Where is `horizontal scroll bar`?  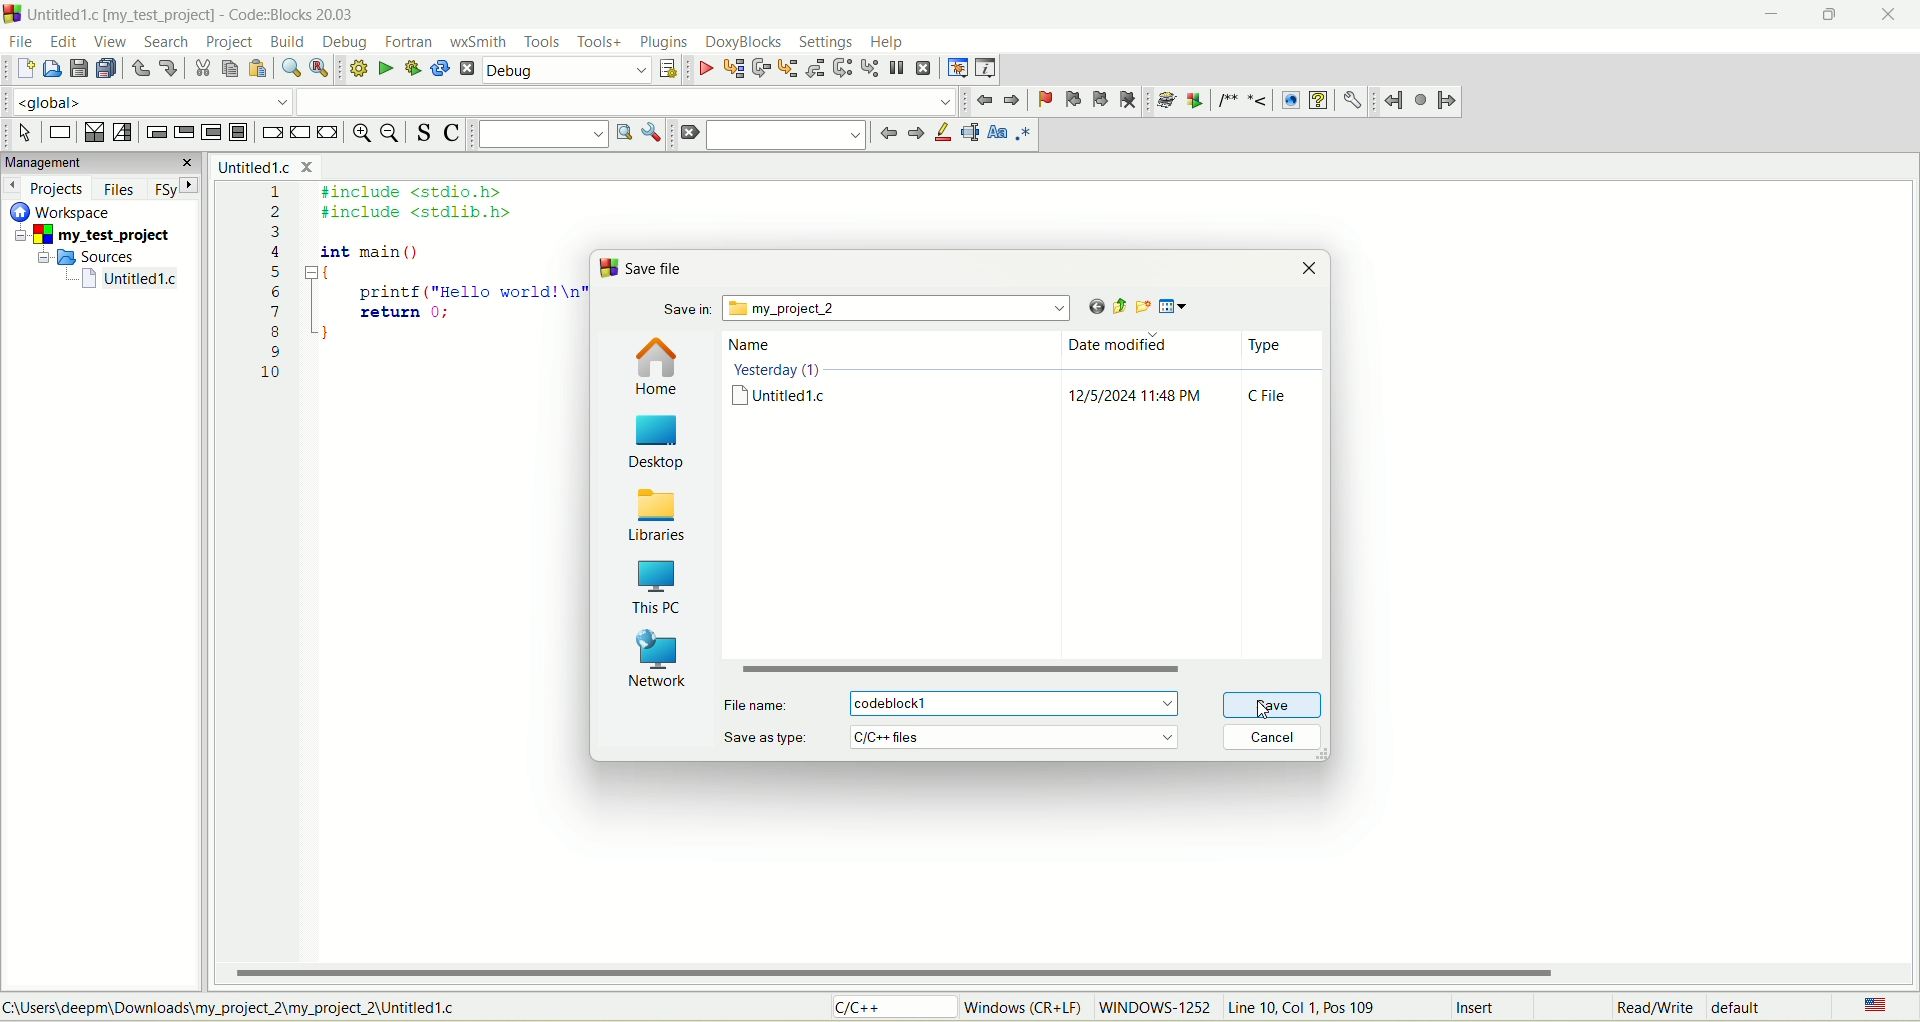
horizontal scroll bar is located at coordinates (1069, 973).